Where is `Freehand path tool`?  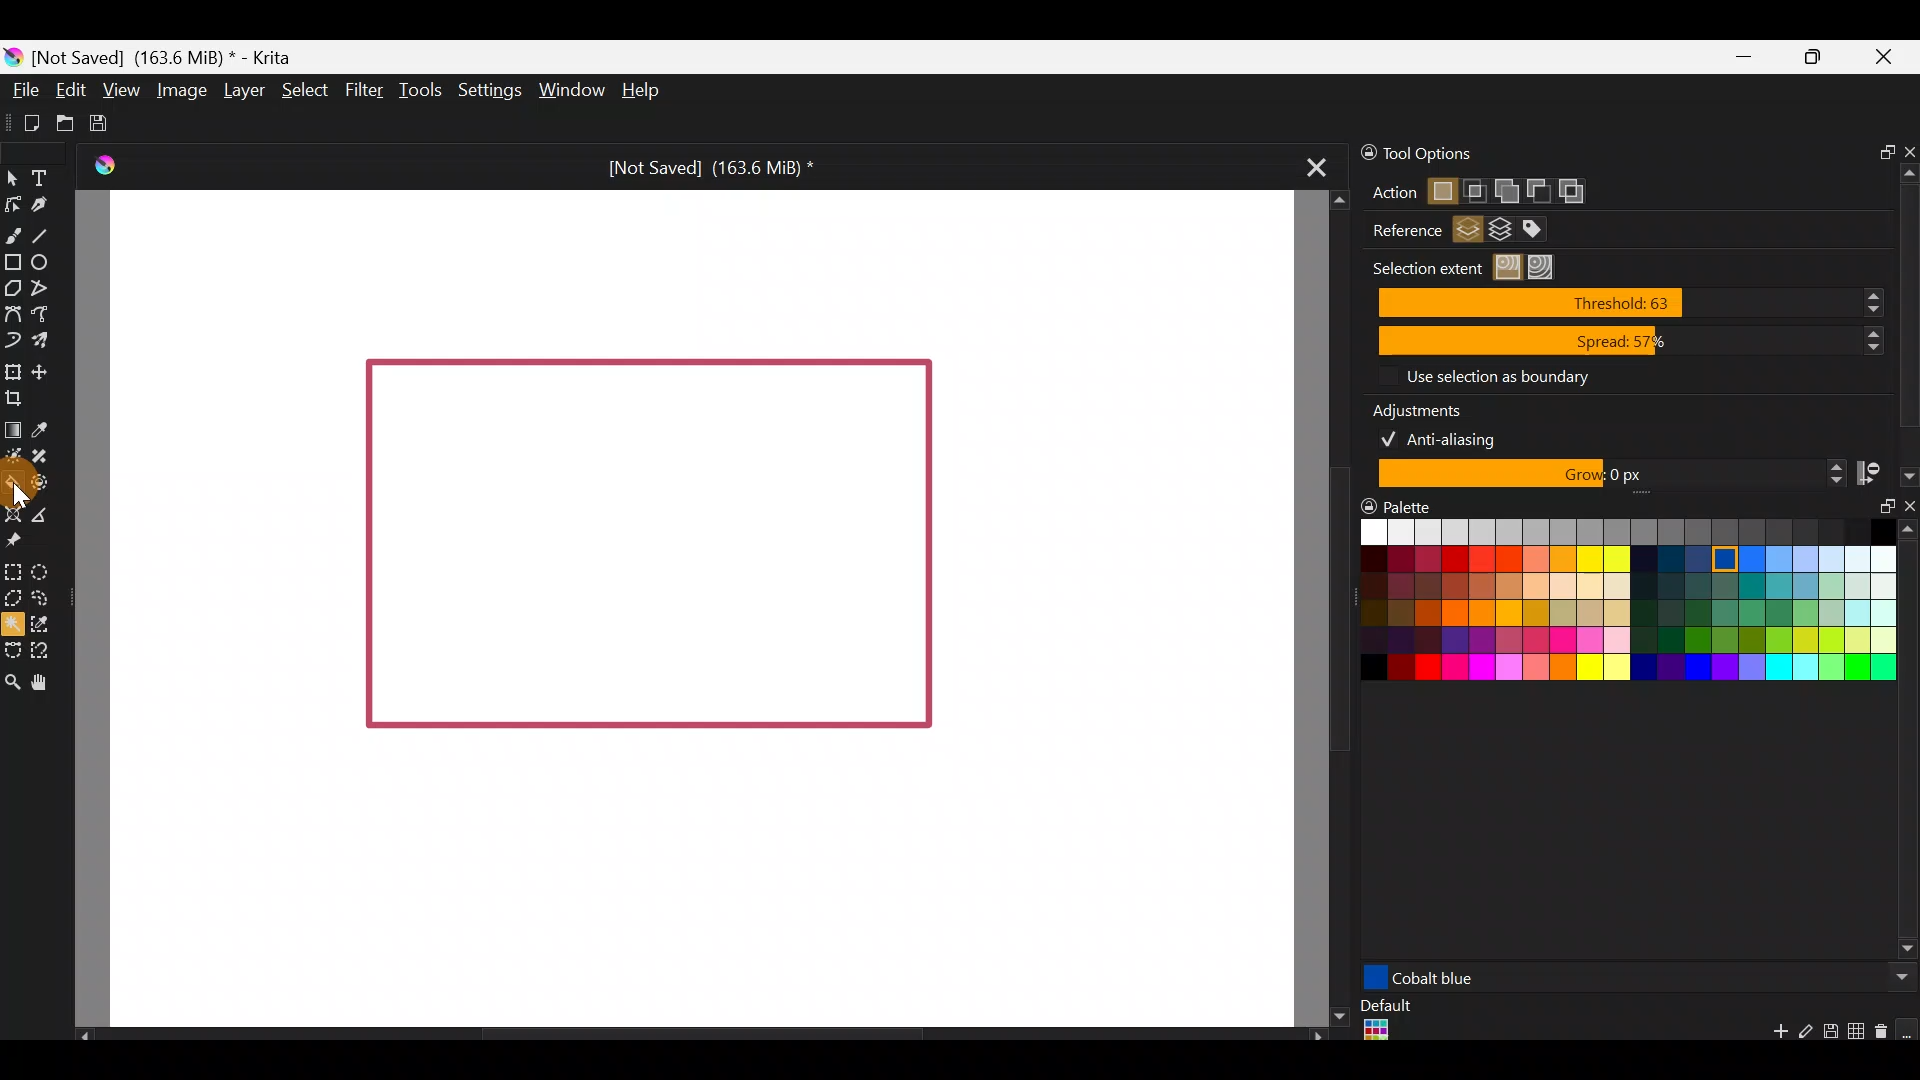
Freehand path tool is located at coordinates (45, 312).